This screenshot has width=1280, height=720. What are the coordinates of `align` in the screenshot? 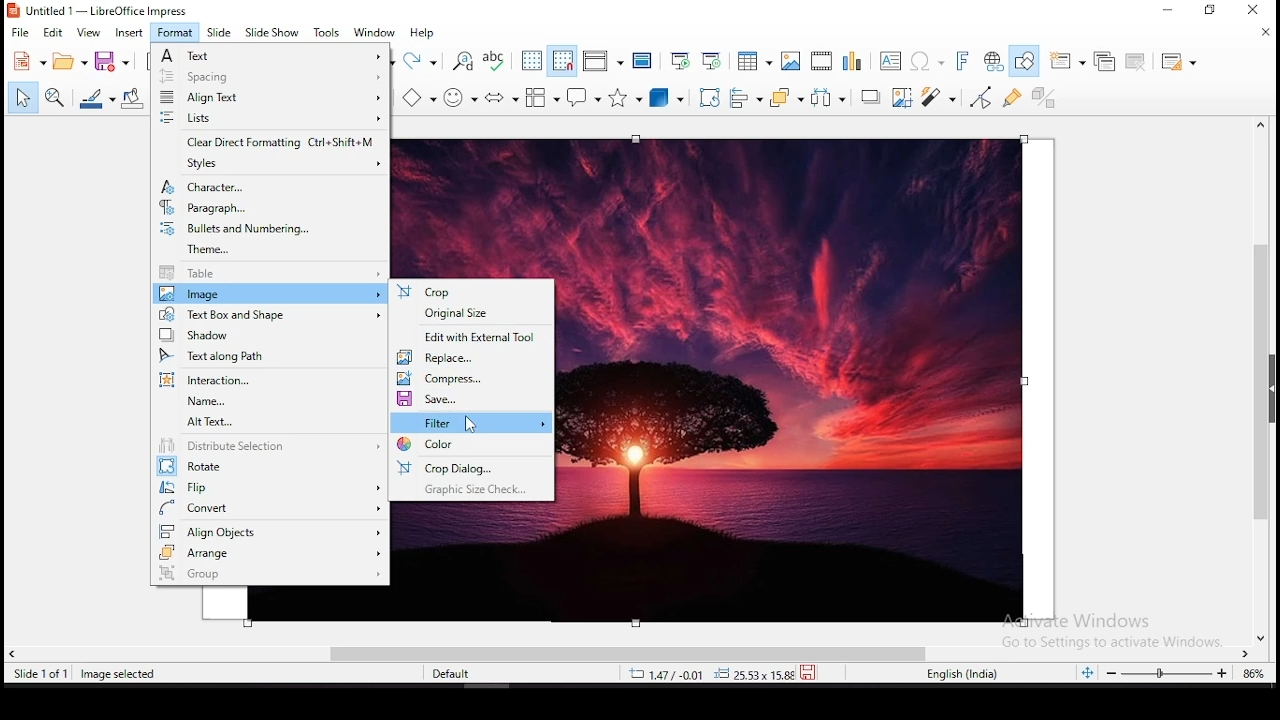 It's located at (269, 98).